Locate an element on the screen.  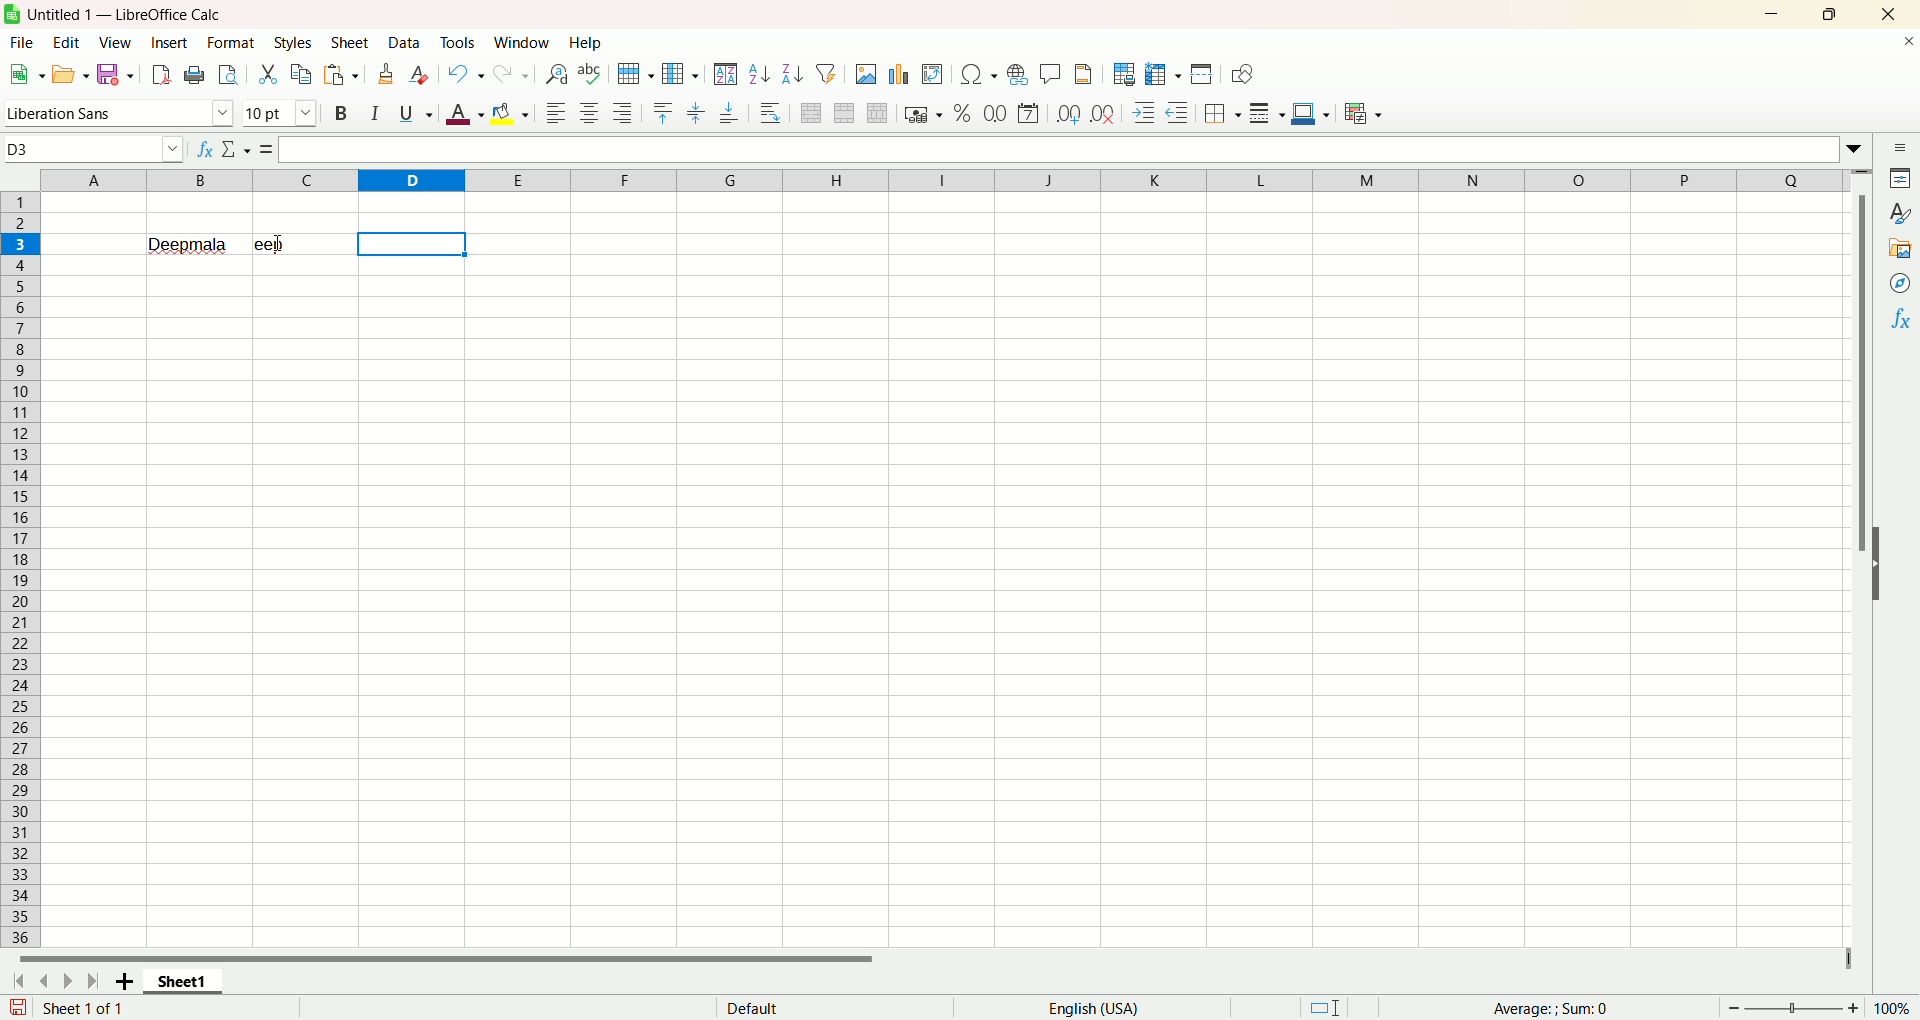
Text language is located at coordinates (1094, 1008).